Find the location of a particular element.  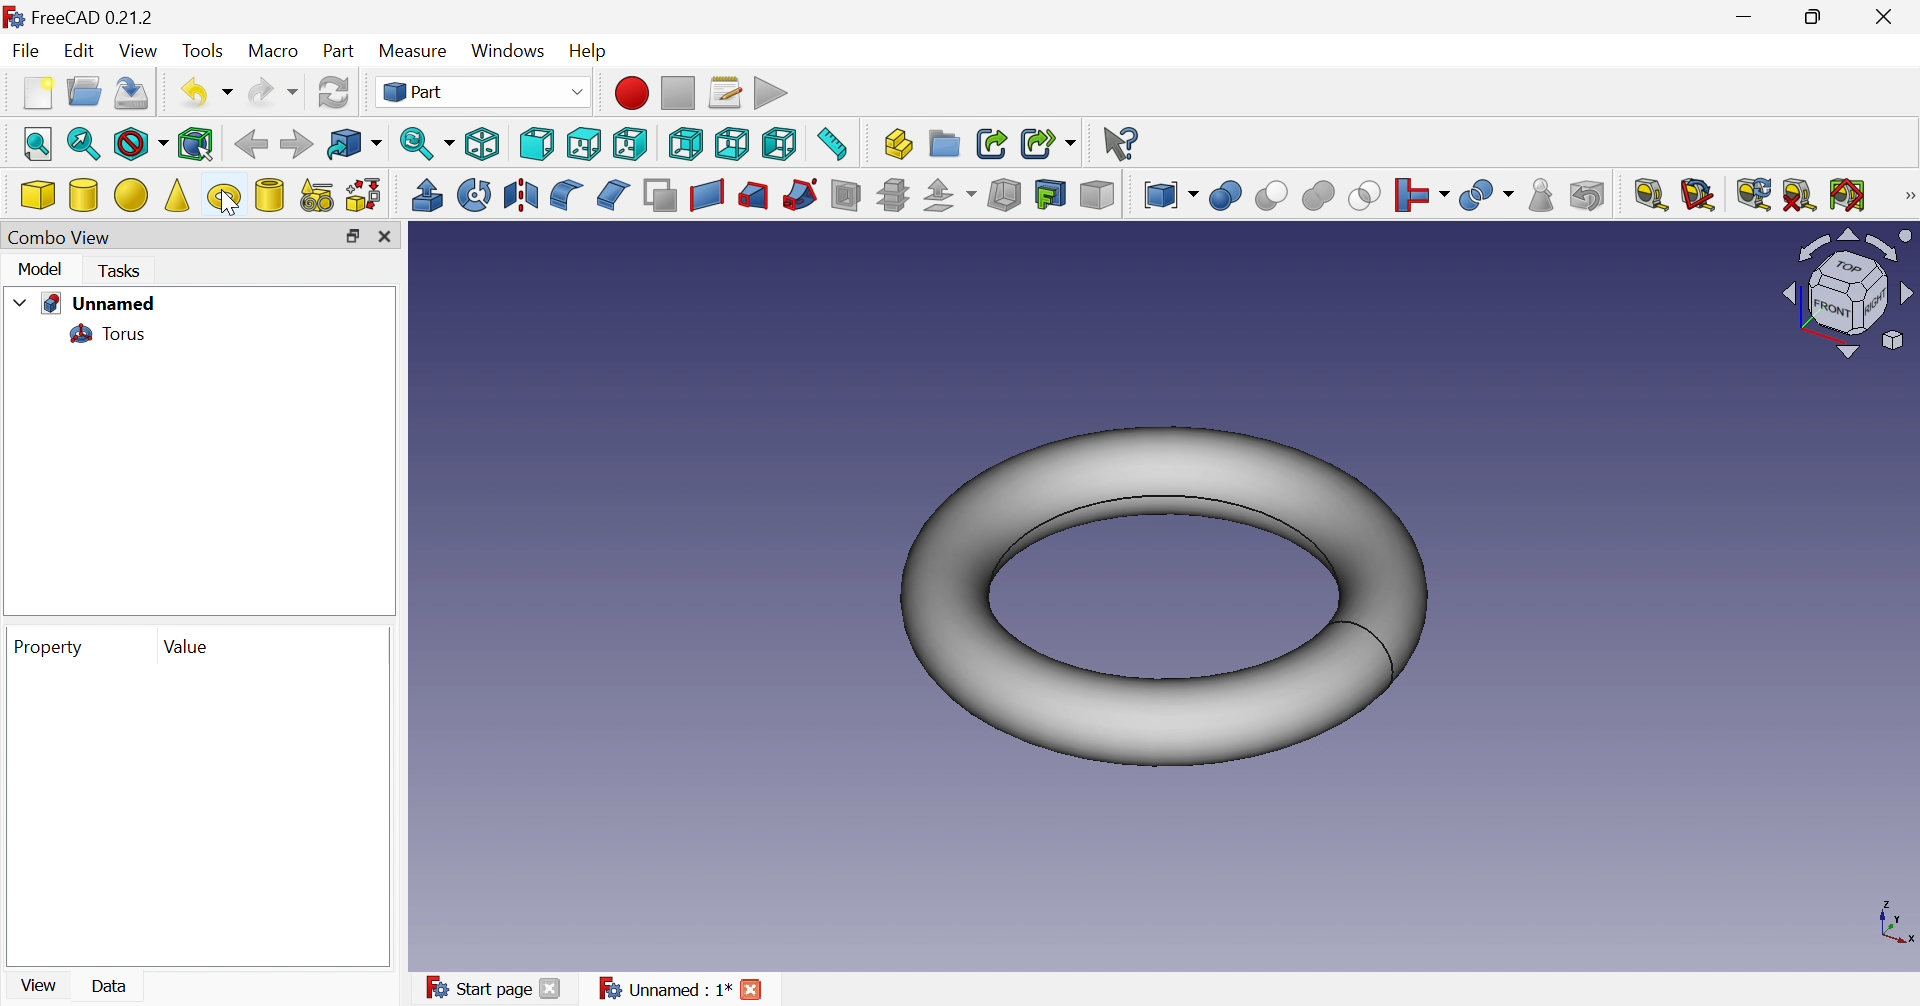

Measure liner is located at coordinates (1649, 195).